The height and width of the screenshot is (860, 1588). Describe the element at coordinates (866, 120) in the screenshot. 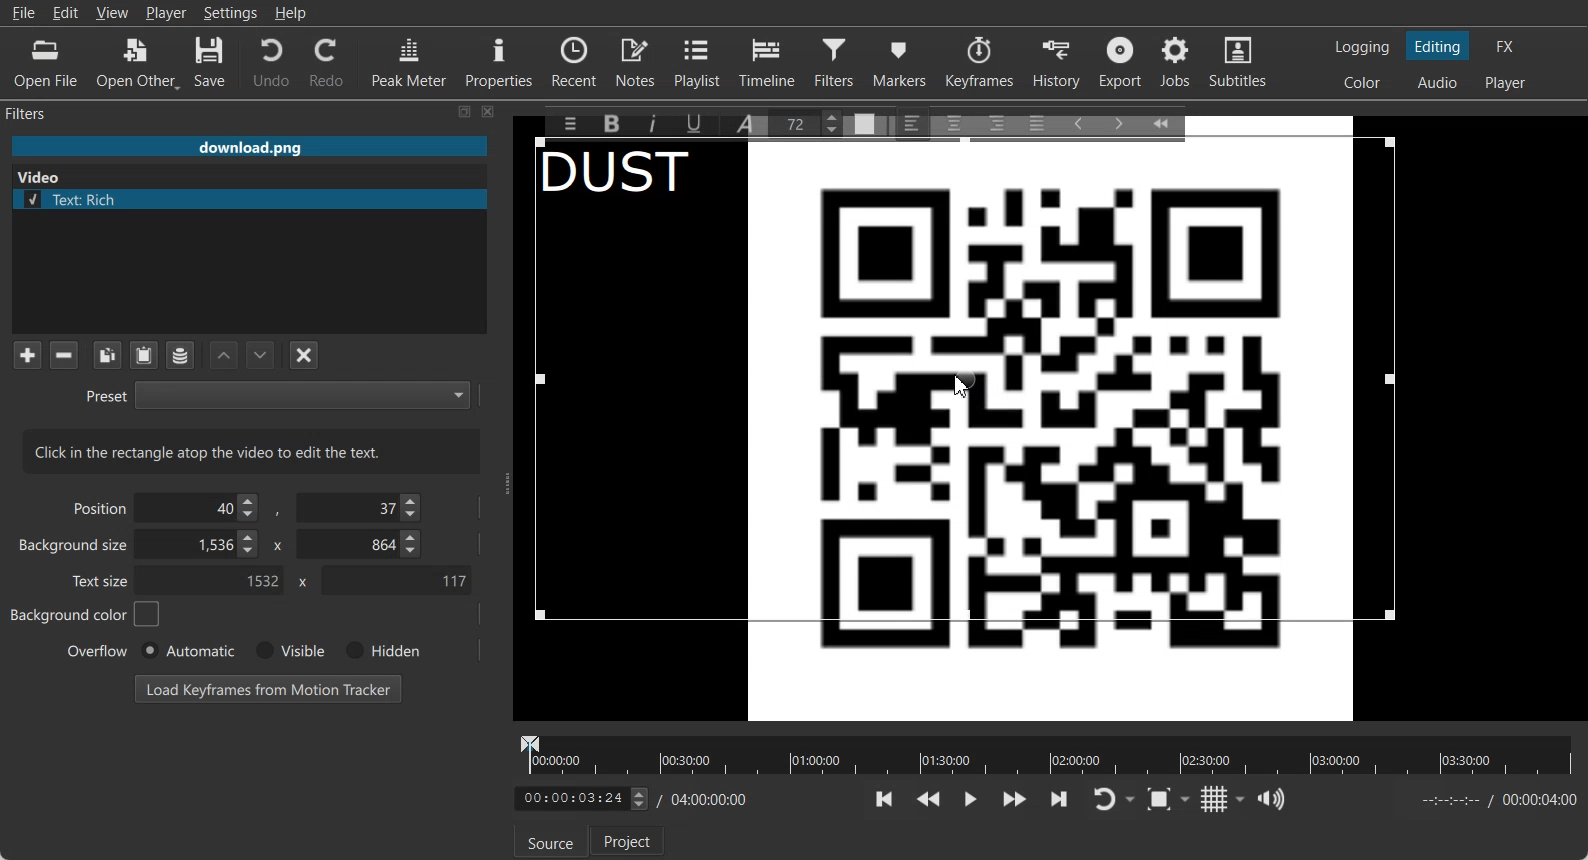

I see `Text Color` at that location.